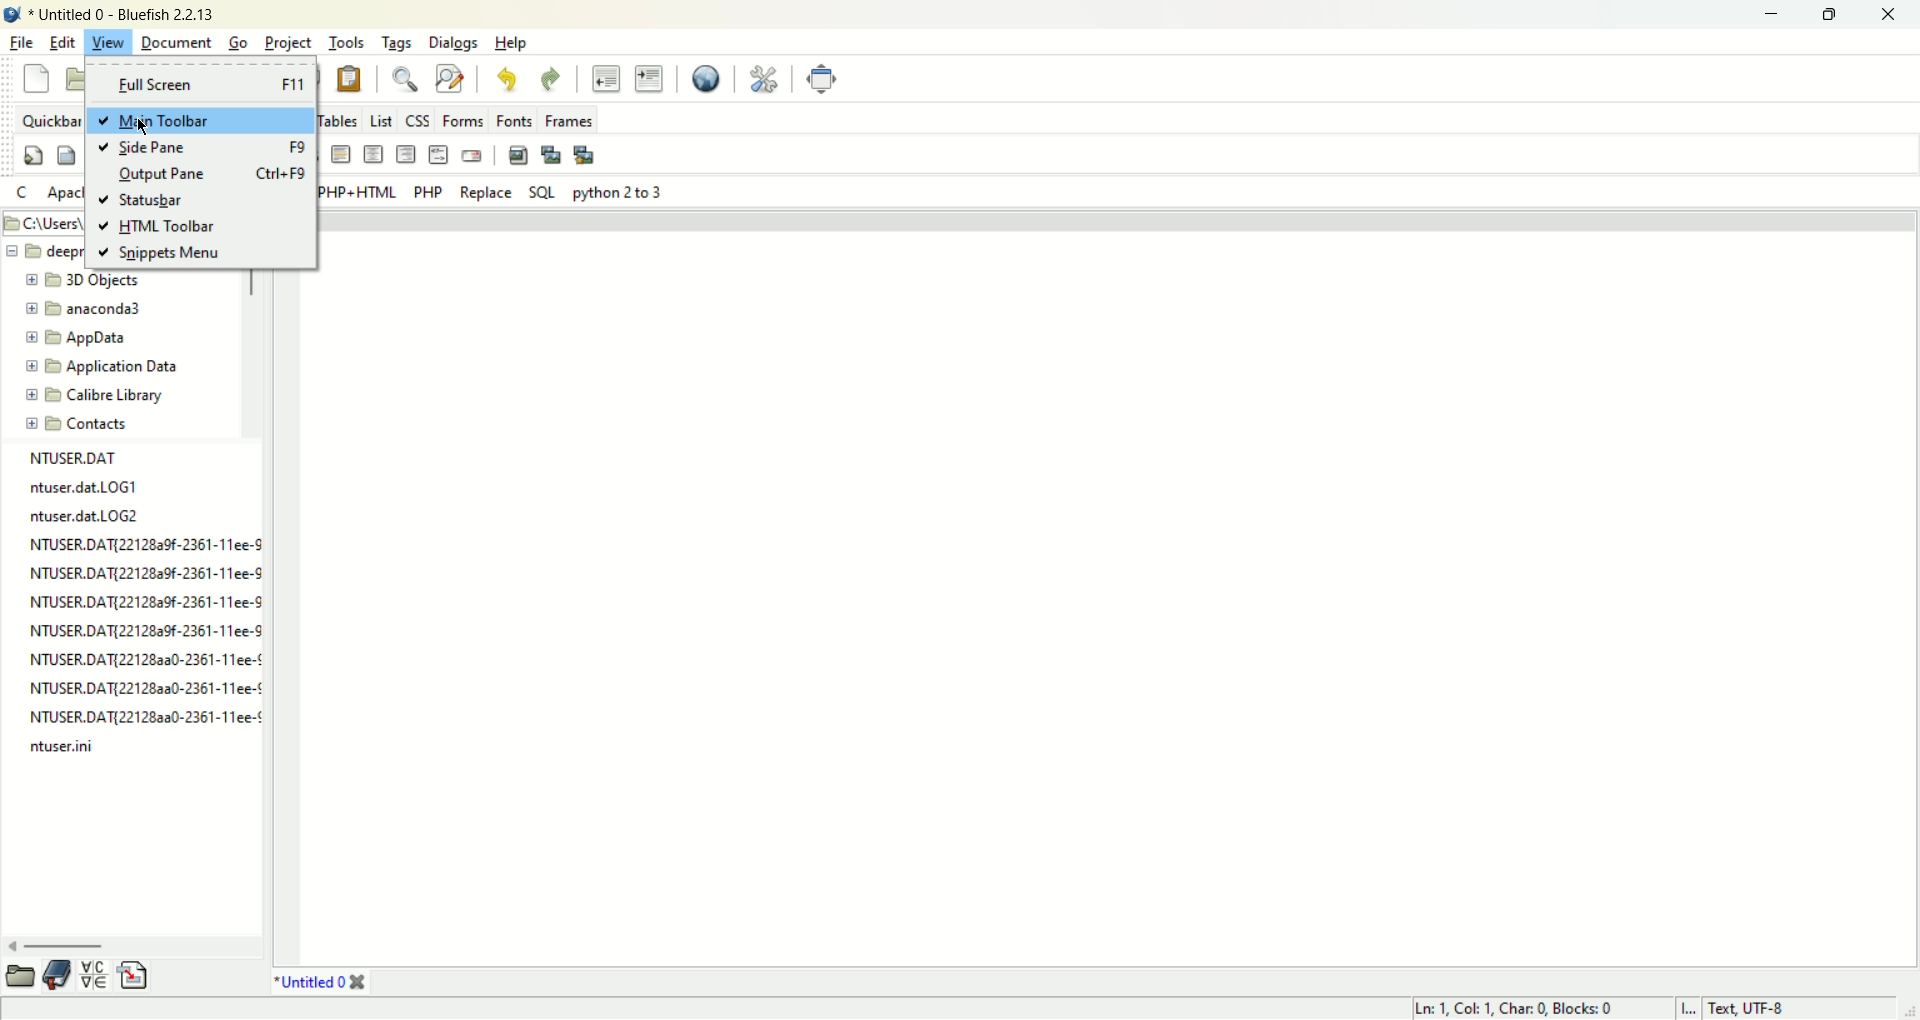 The height and width of the screenshot is (1020, 1920). Describe the element at coordinates (458, 43) in the screenshot. I see `dialogs` at that location.